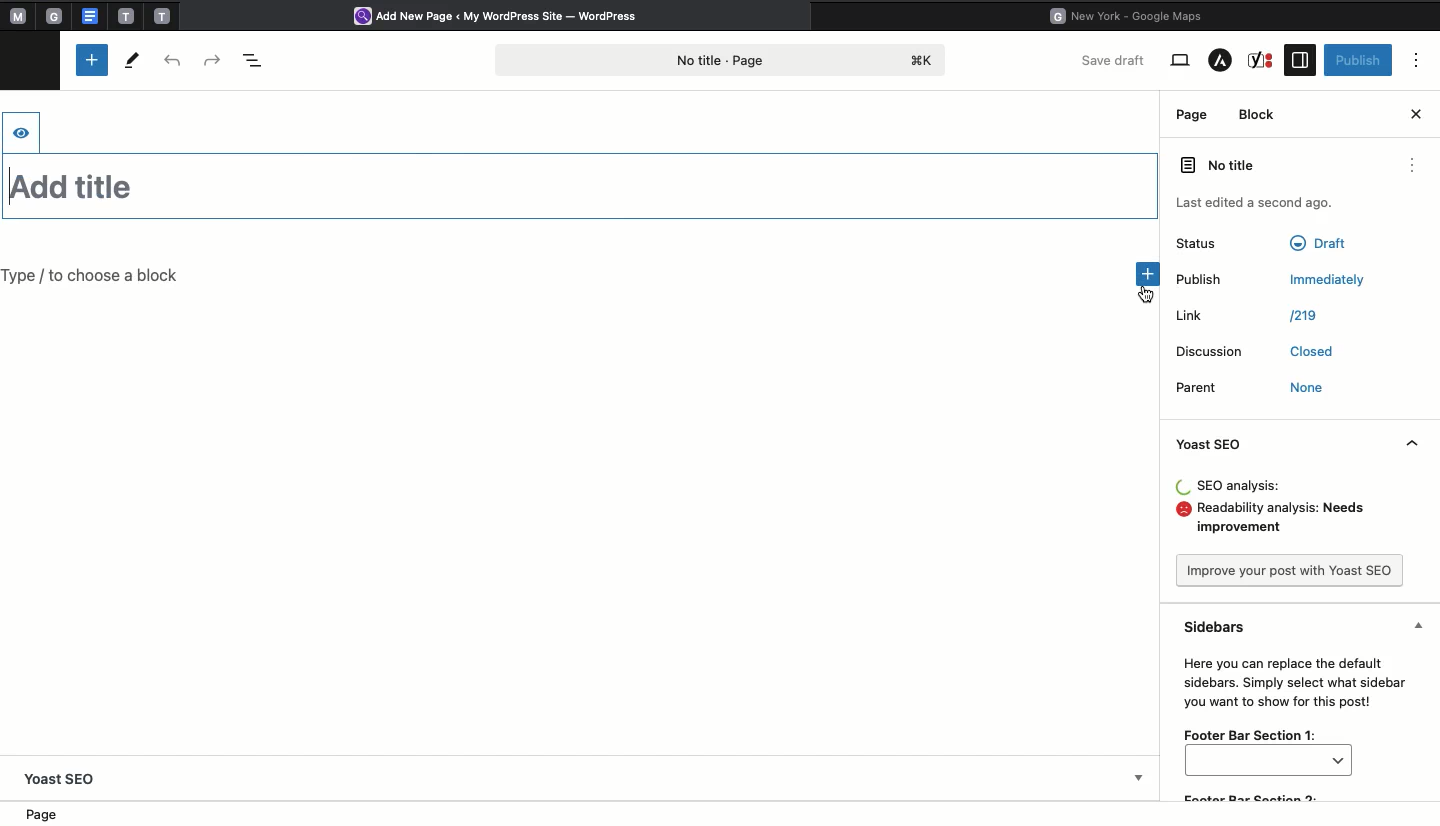 This screenshot has height=826, width=1440. Describe the element at coordinates (1266, 244) in the screenshot. I see `Status` at that location.